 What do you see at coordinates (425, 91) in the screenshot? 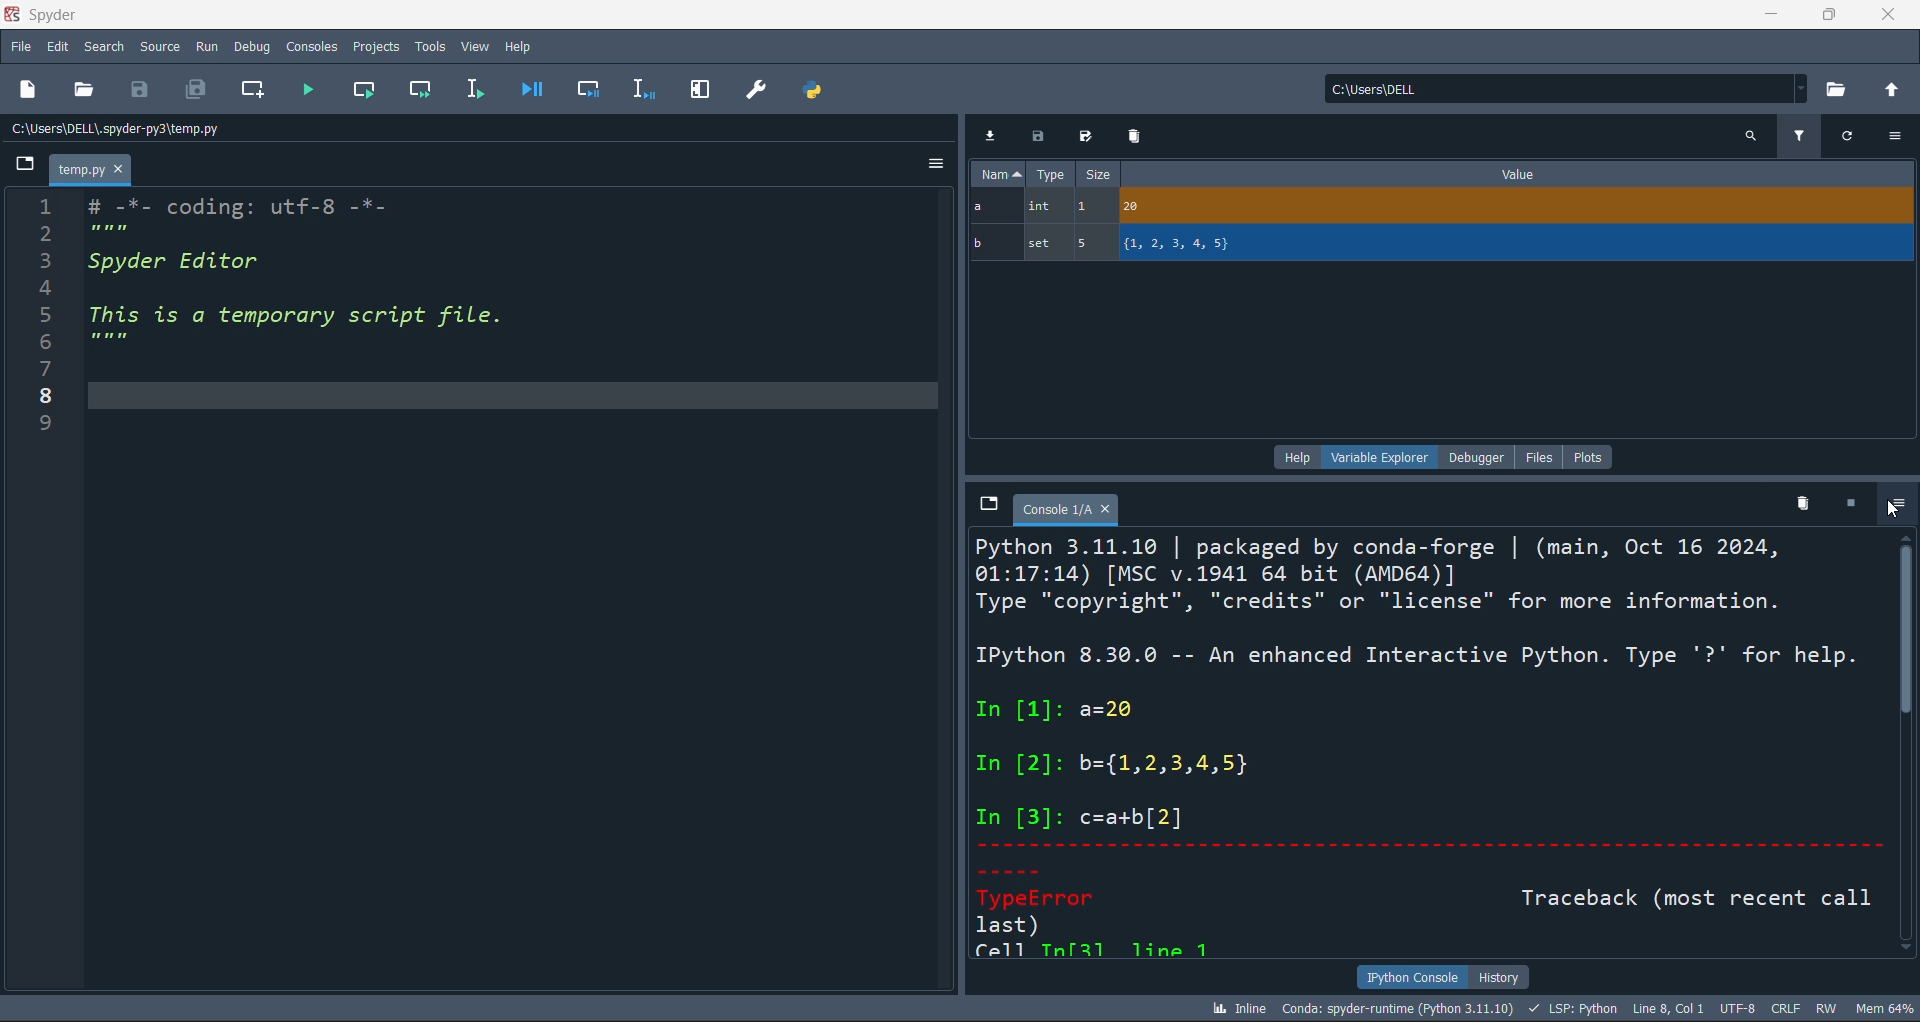
I see `run cell` at bounding box center [425, 91].